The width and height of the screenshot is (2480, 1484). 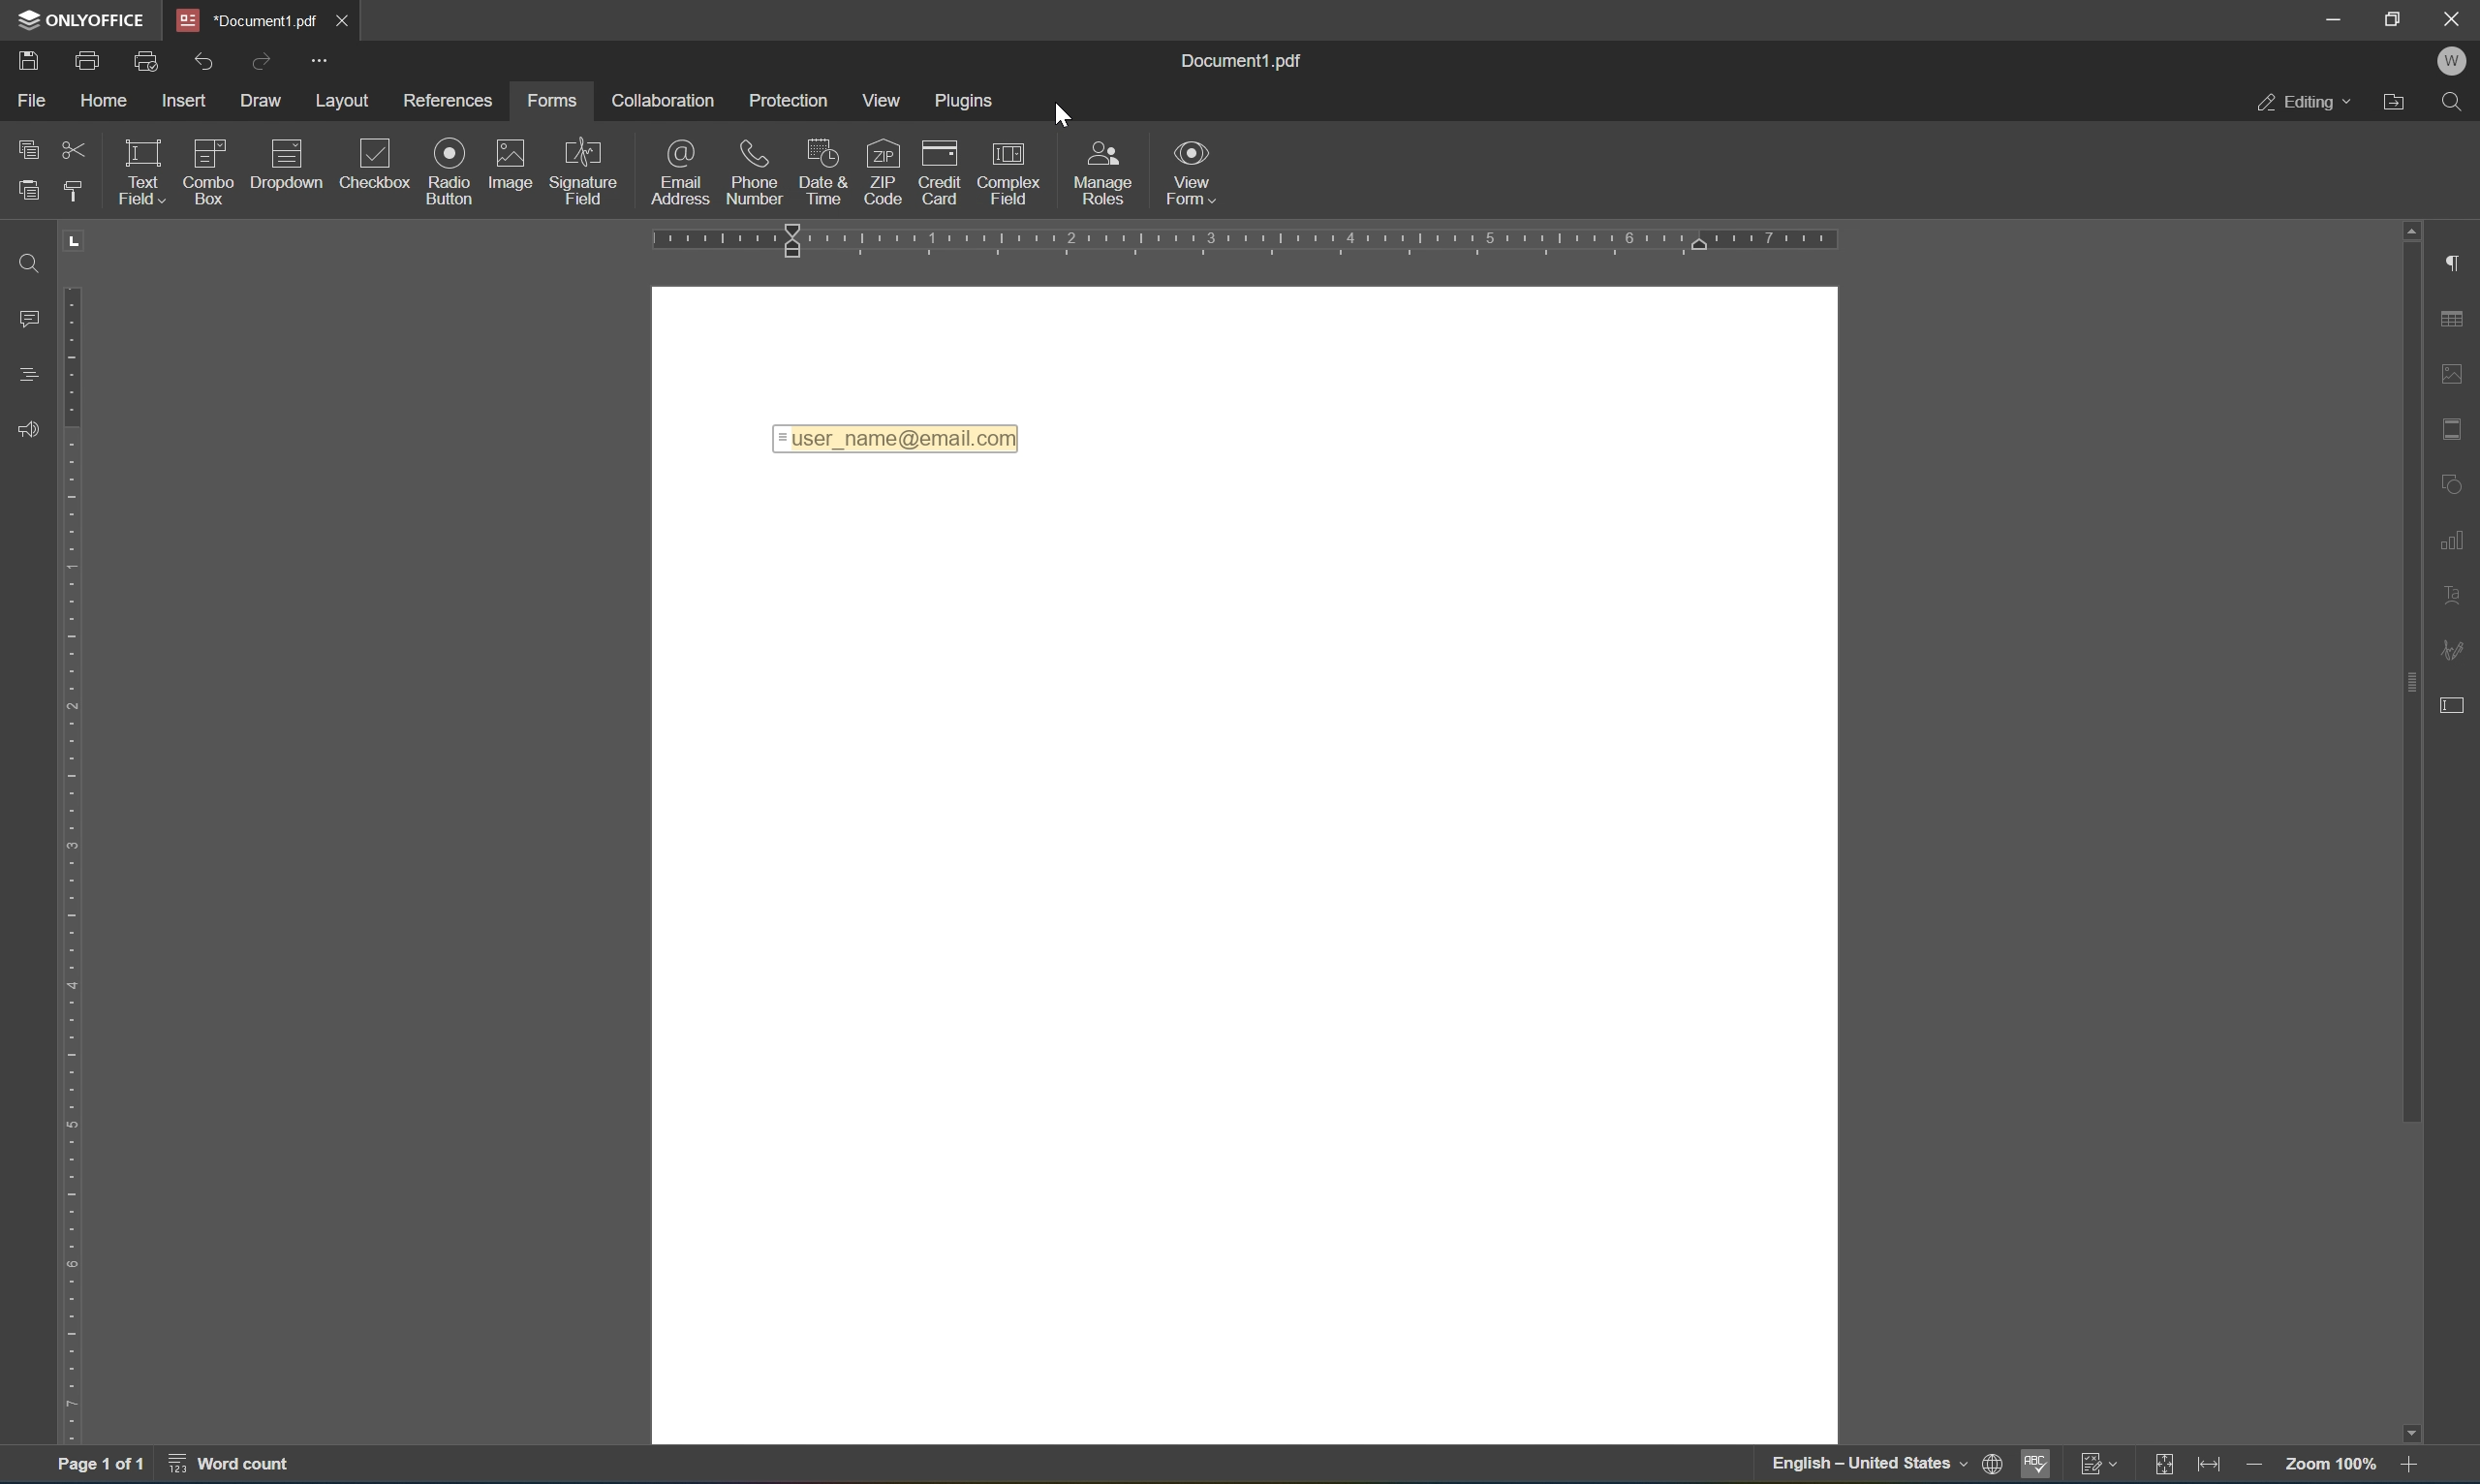 I want to click on fit to width, so click(x=2212, y=1469).